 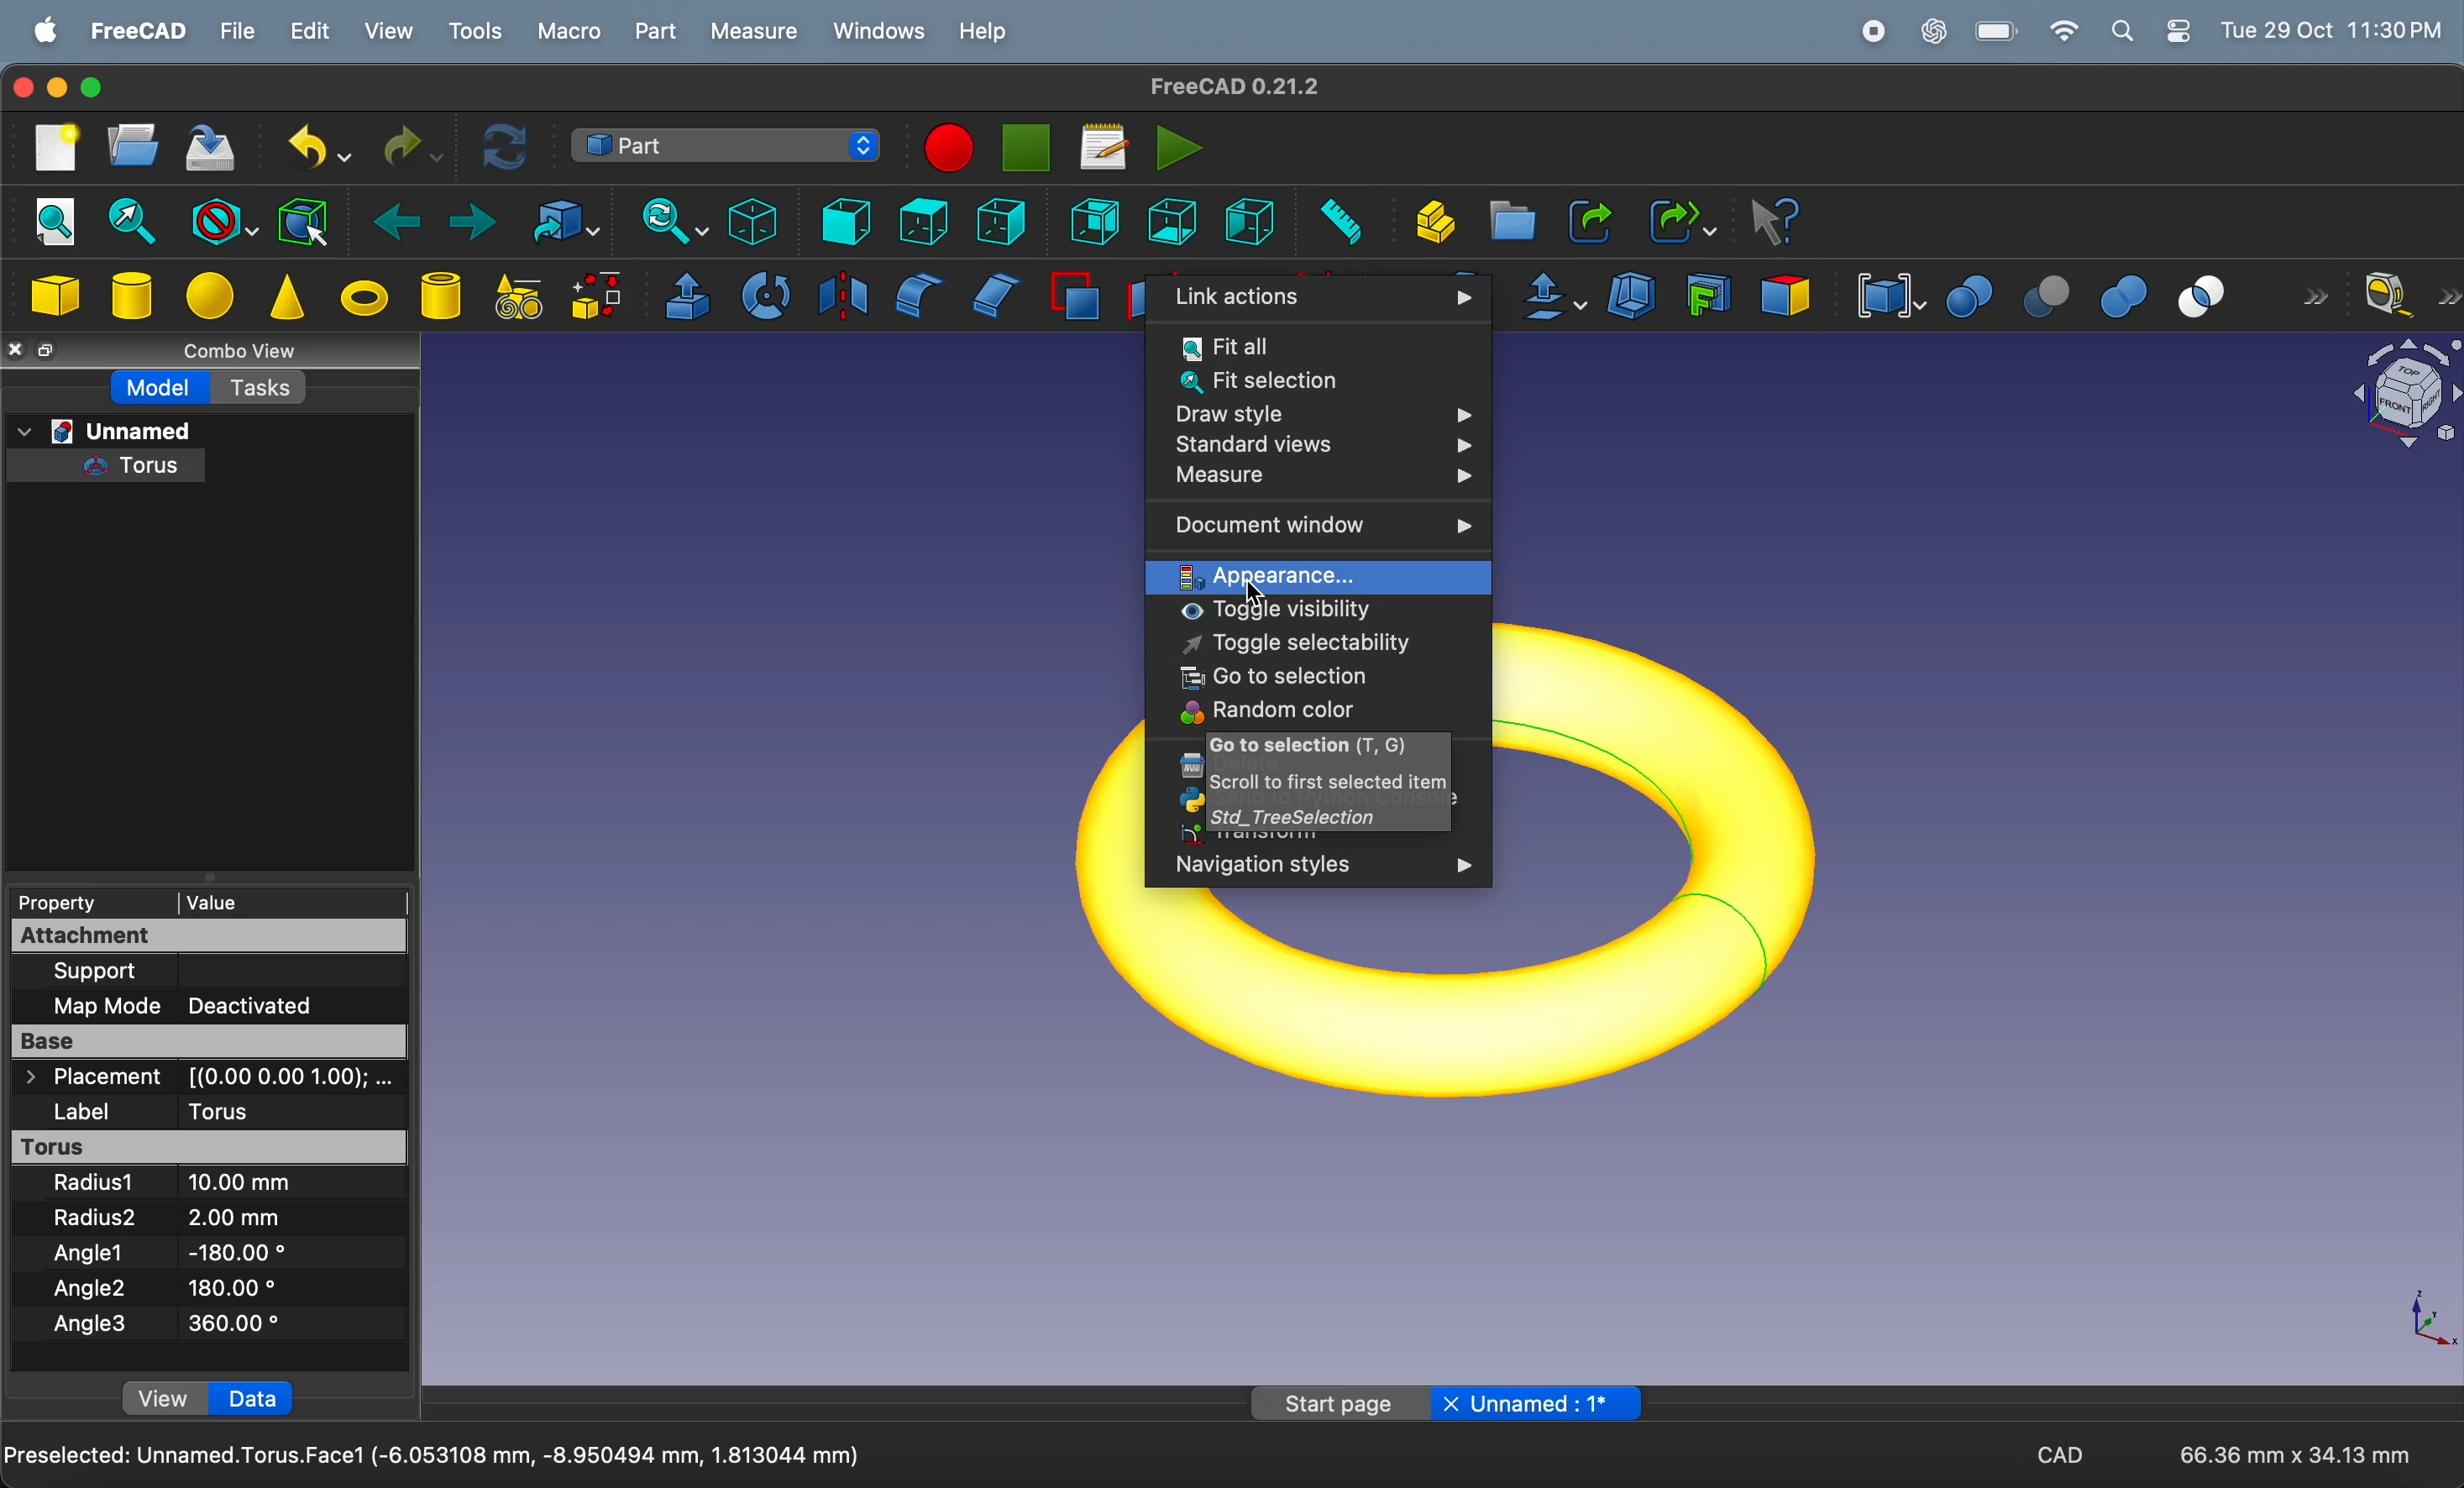 I want to click on go to link objects, so click(x=555, y=221).